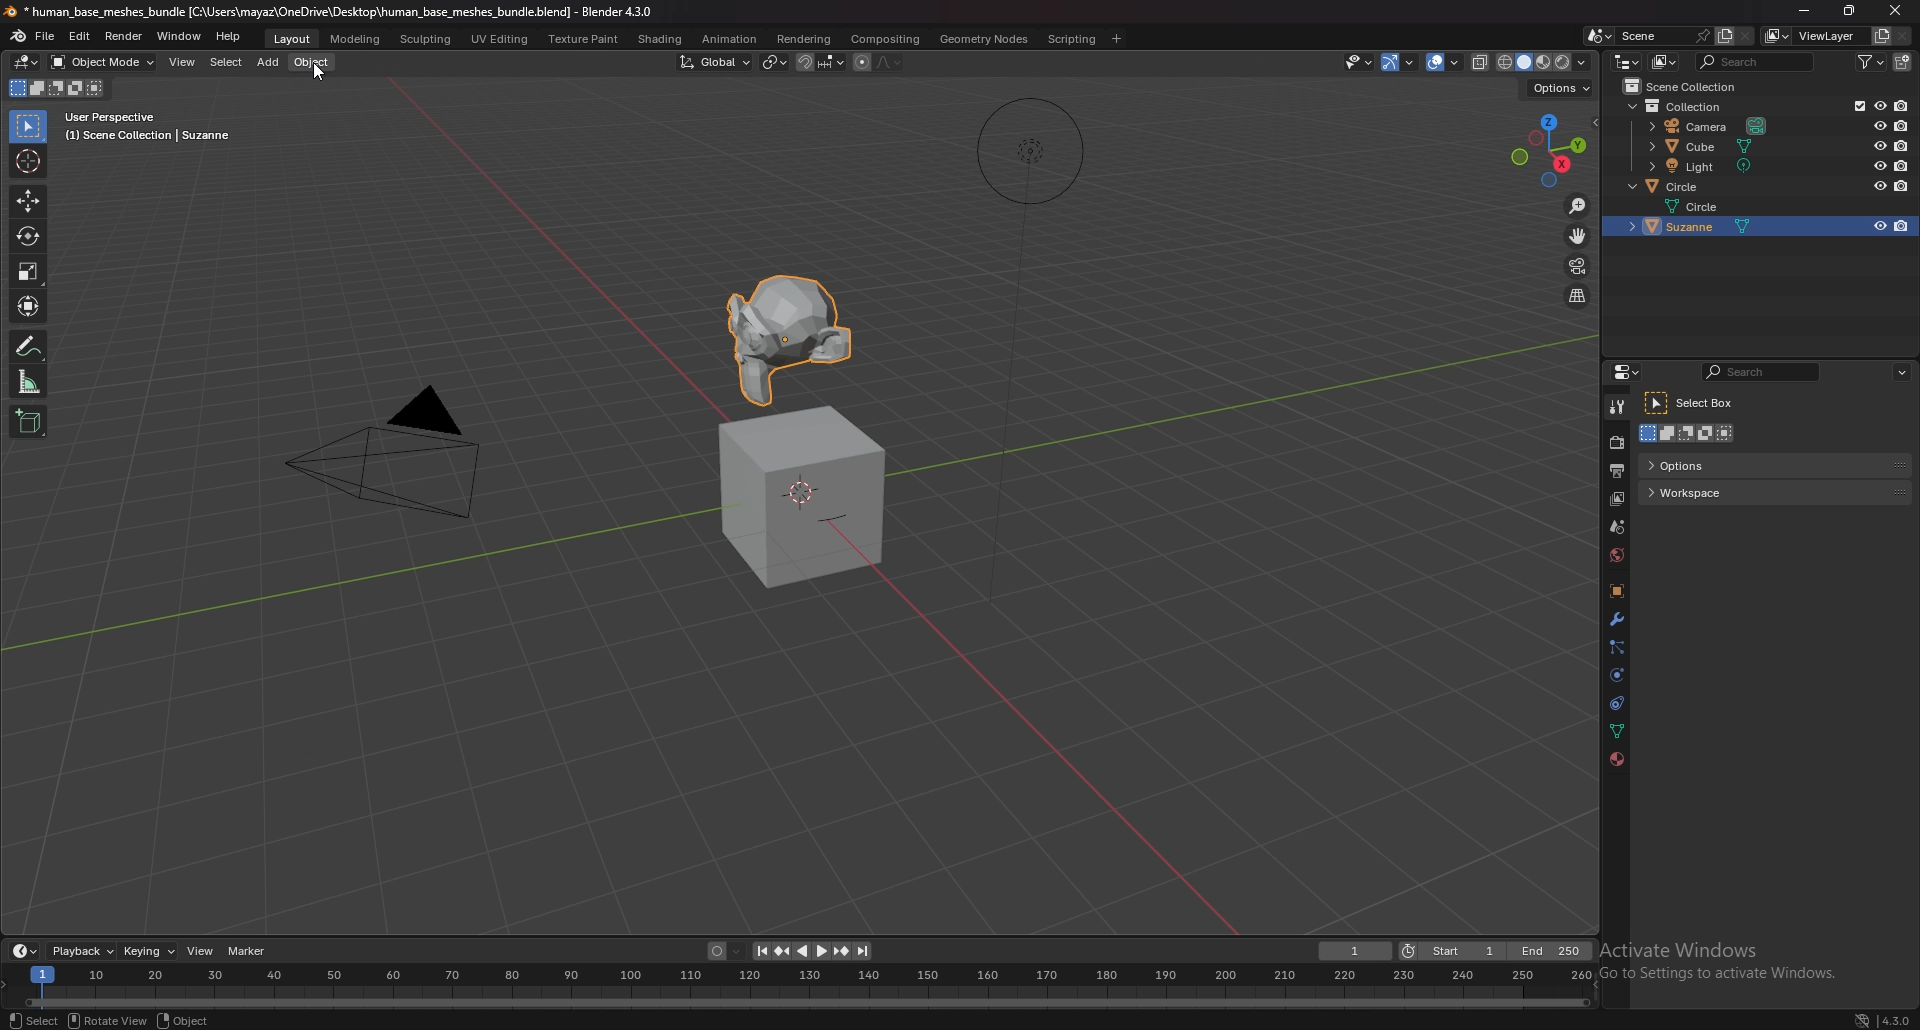  Describe the element at coordinates (104, 1021) in the screenshot. I see `rotate` at that location.